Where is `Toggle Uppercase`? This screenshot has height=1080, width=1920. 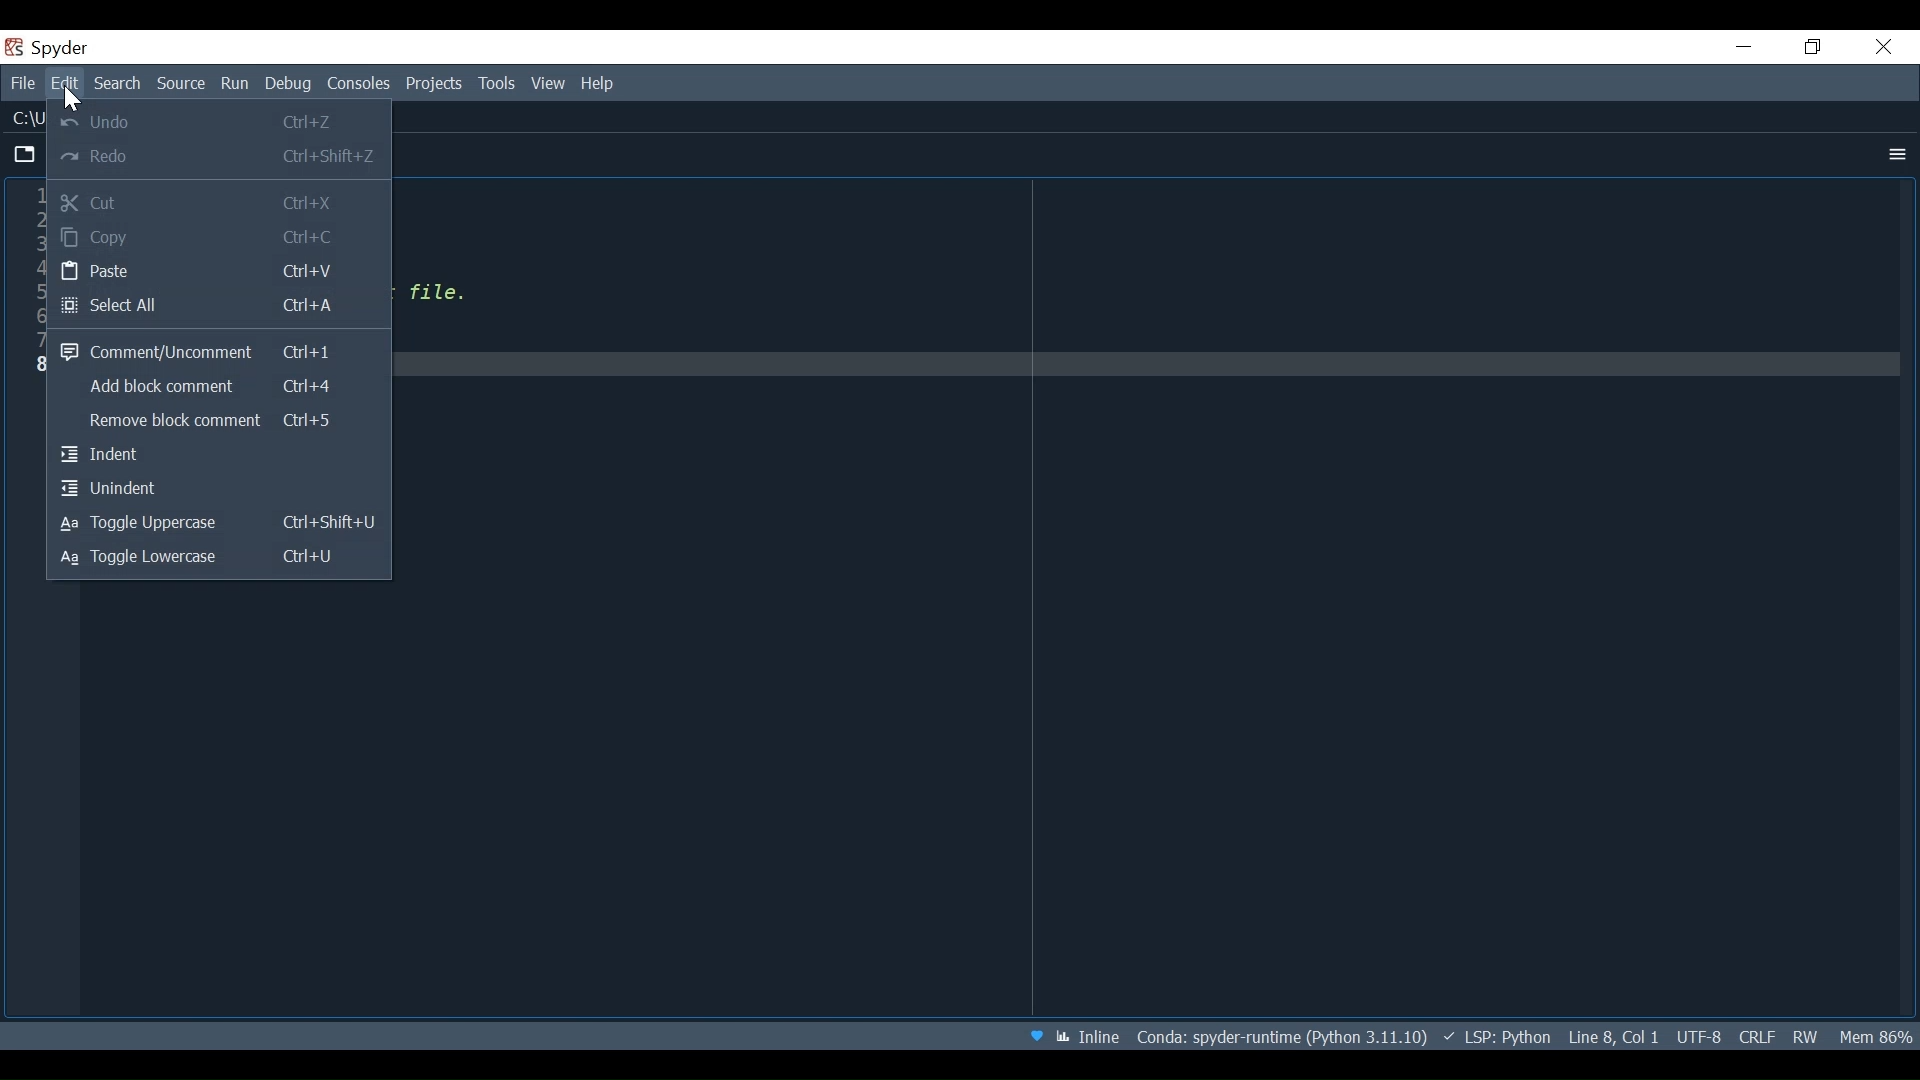 Toggle Uppercase is located at coordinates (152, 524).